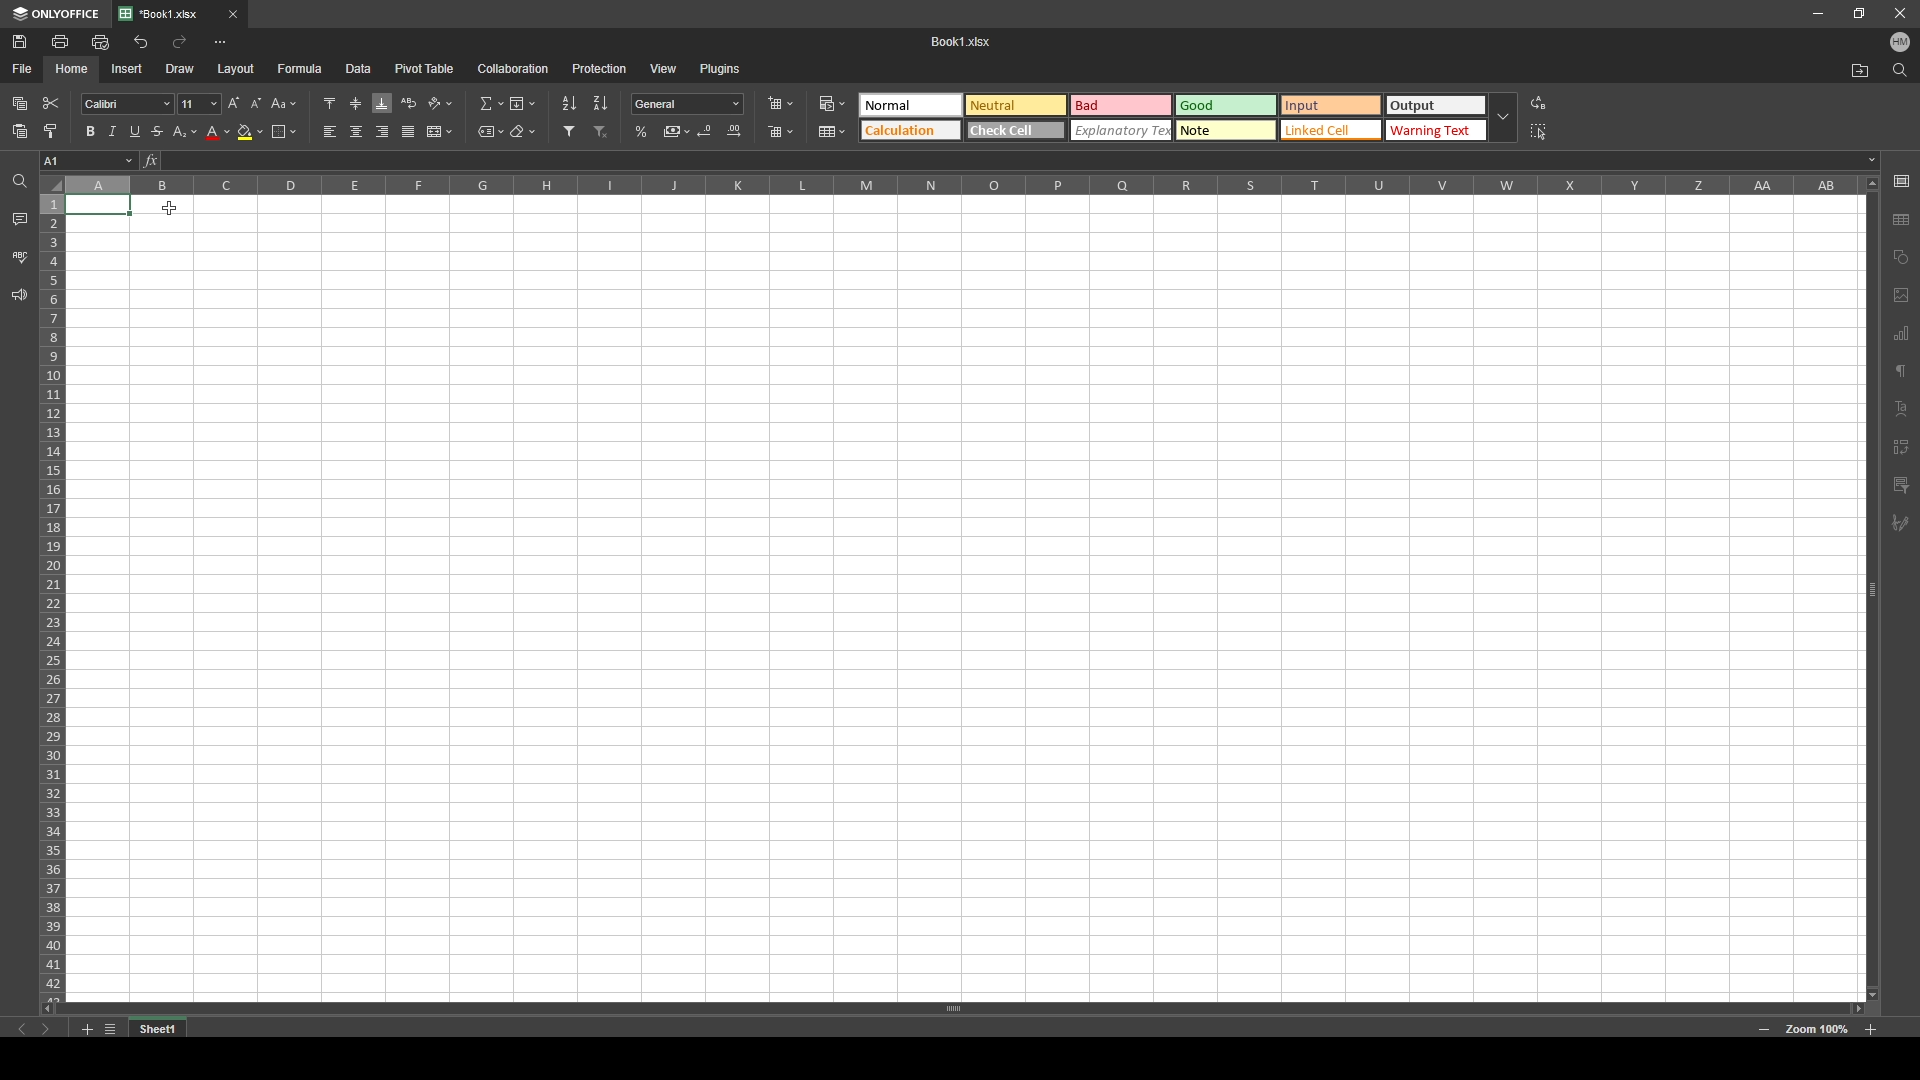 The height and width of the screenshot is (1080, 1920). What do you see at coordinates (961, 1009) in the screenshot?
I see `scroll bar` at bounding box center [961, 1009].